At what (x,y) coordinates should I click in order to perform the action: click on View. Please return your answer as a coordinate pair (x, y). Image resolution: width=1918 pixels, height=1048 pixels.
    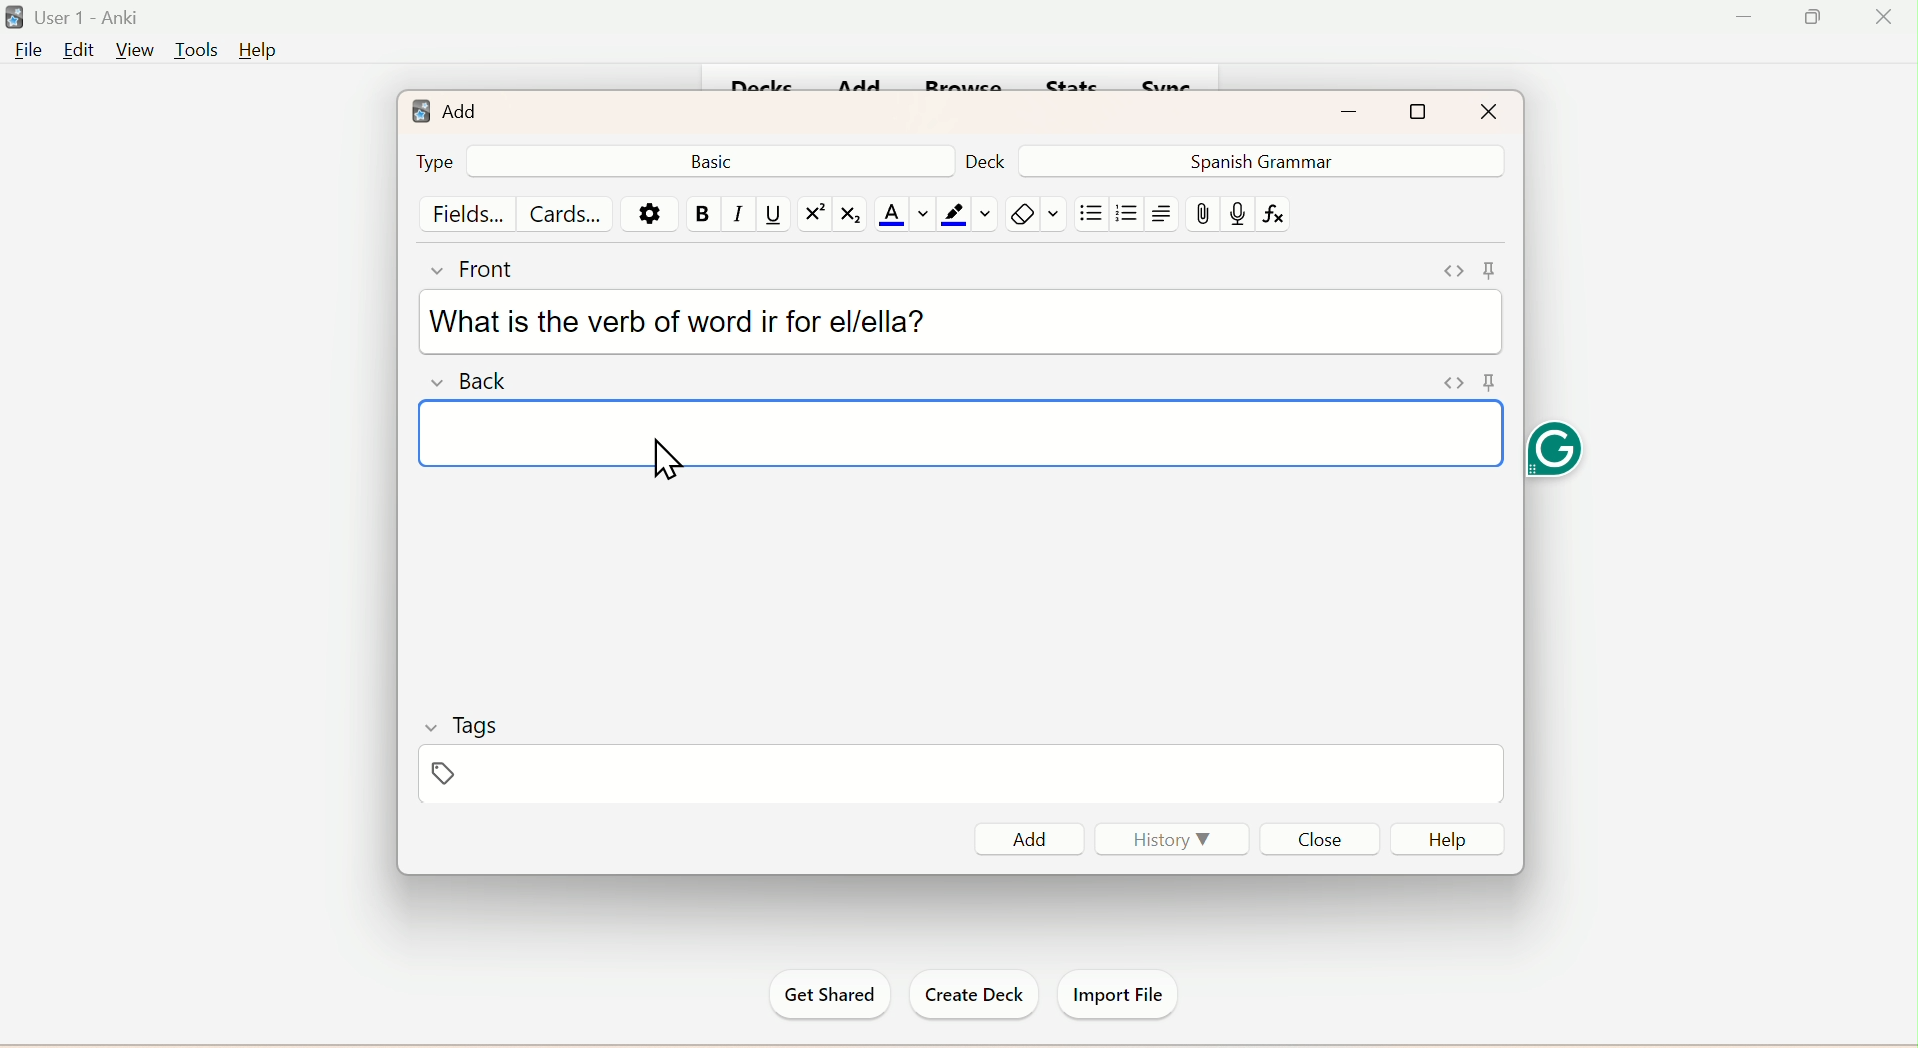
    Looking at the image, I should click on (132, 50).